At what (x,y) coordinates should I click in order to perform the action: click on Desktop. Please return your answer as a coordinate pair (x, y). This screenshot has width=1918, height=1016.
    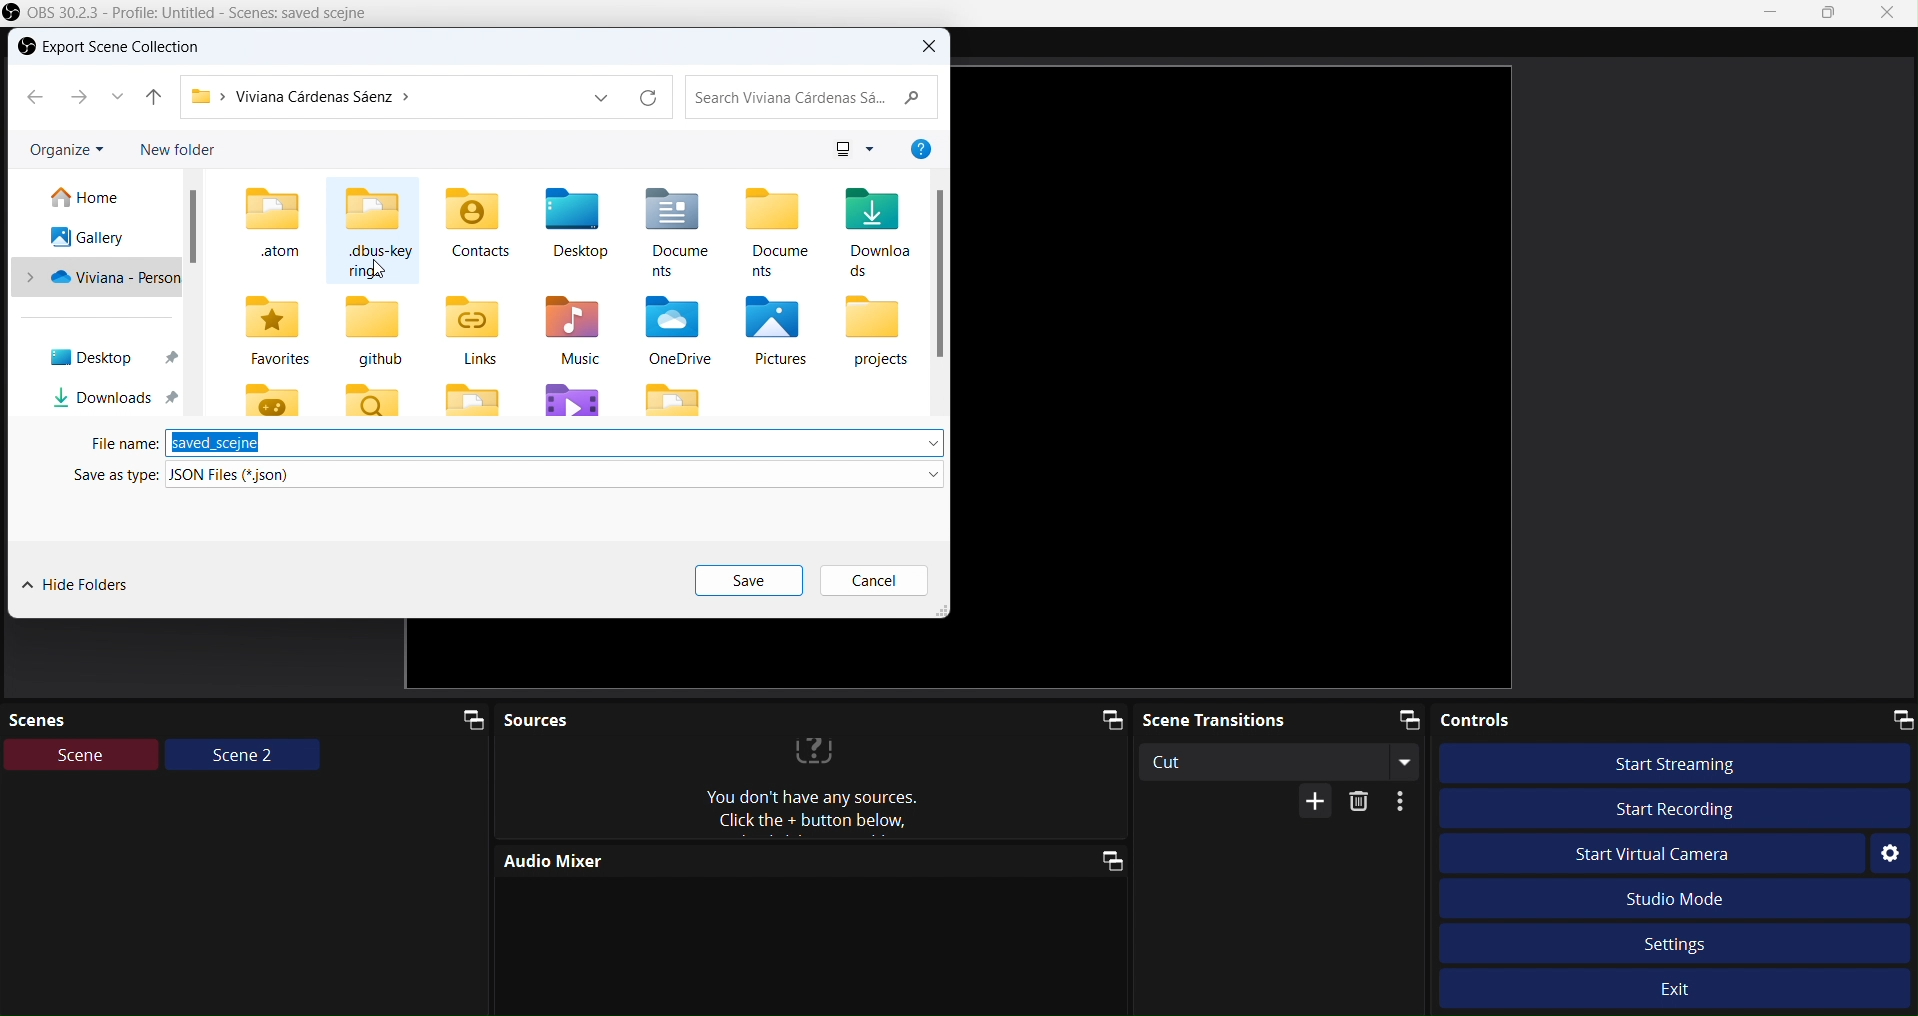
    Looking at the image, I should click on (102, 359).